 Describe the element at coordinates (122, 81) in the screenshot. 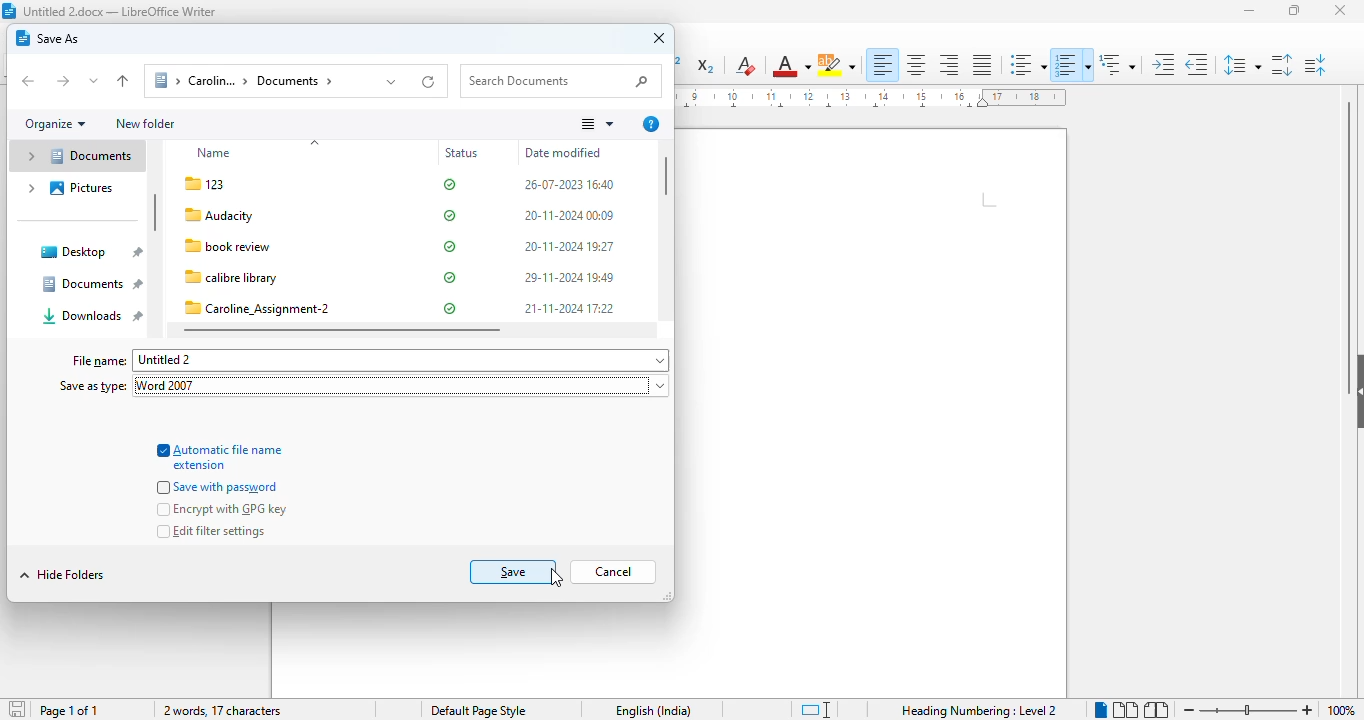

I see `up to "personal"` at that location.